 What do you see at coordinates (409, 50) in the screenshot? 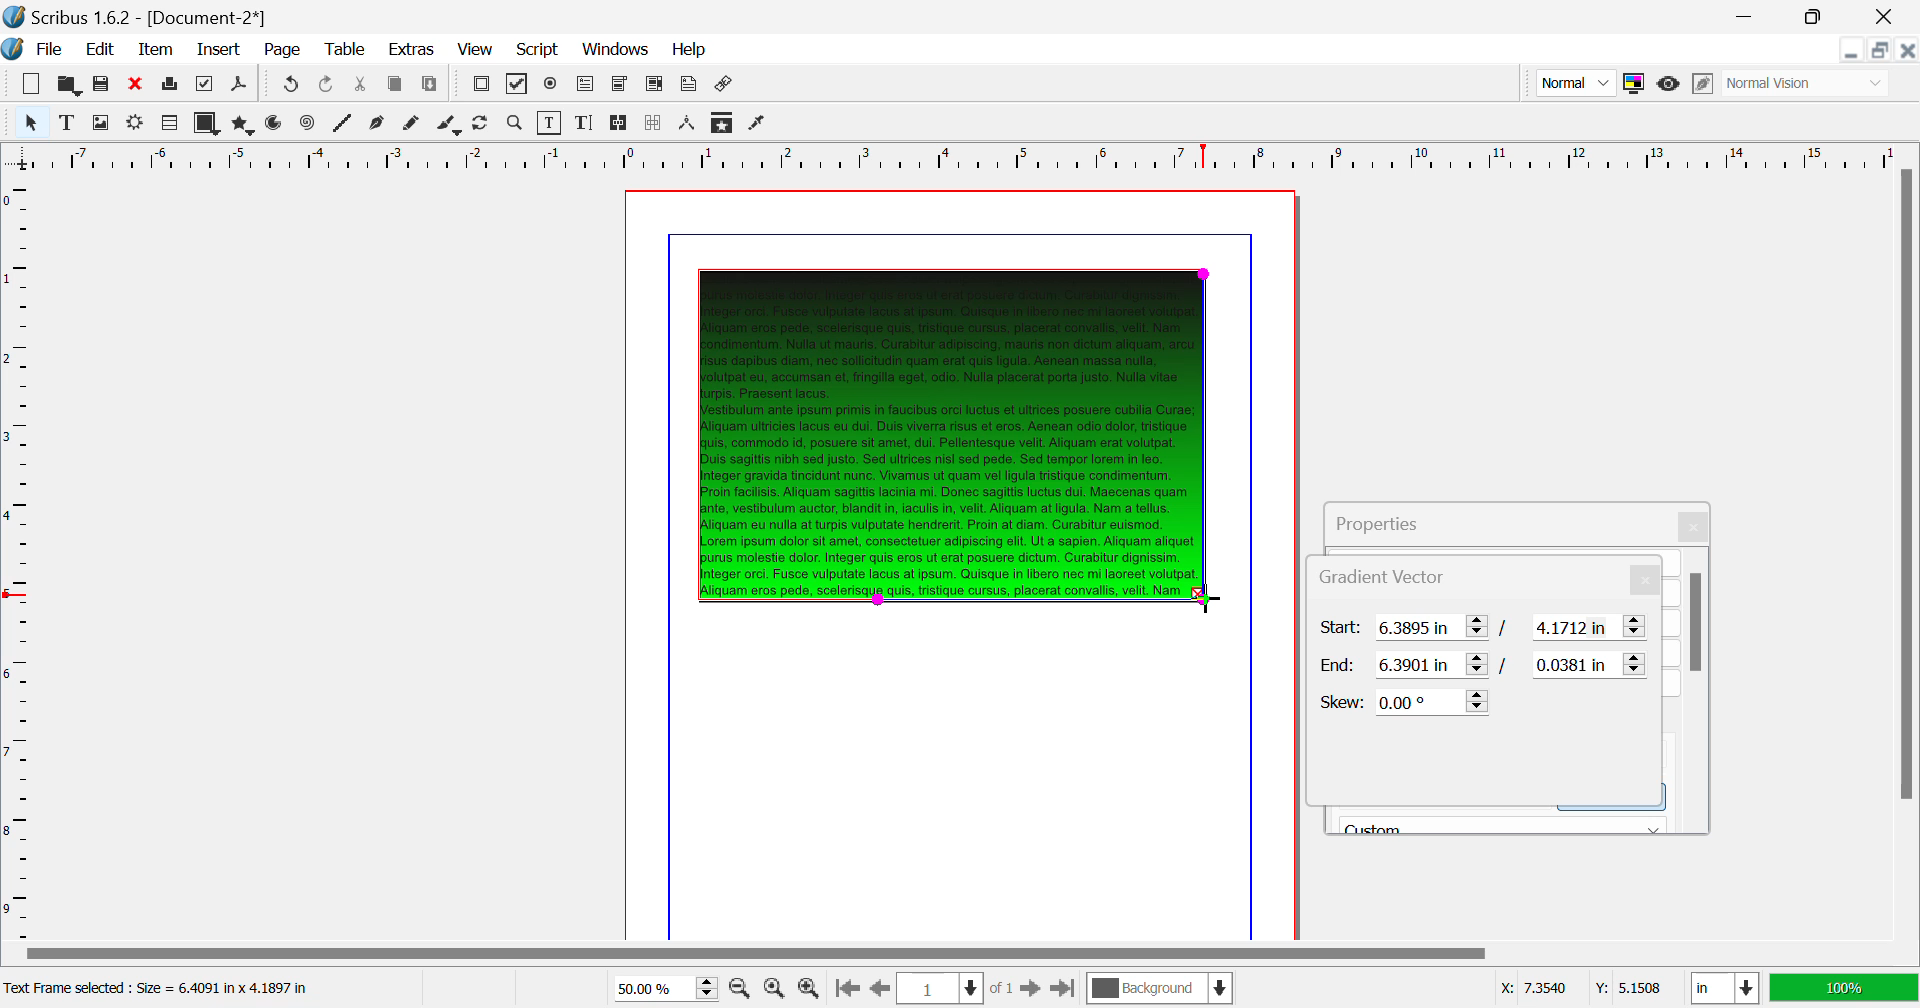
I see `Extras` at bounding box center [409, 50].